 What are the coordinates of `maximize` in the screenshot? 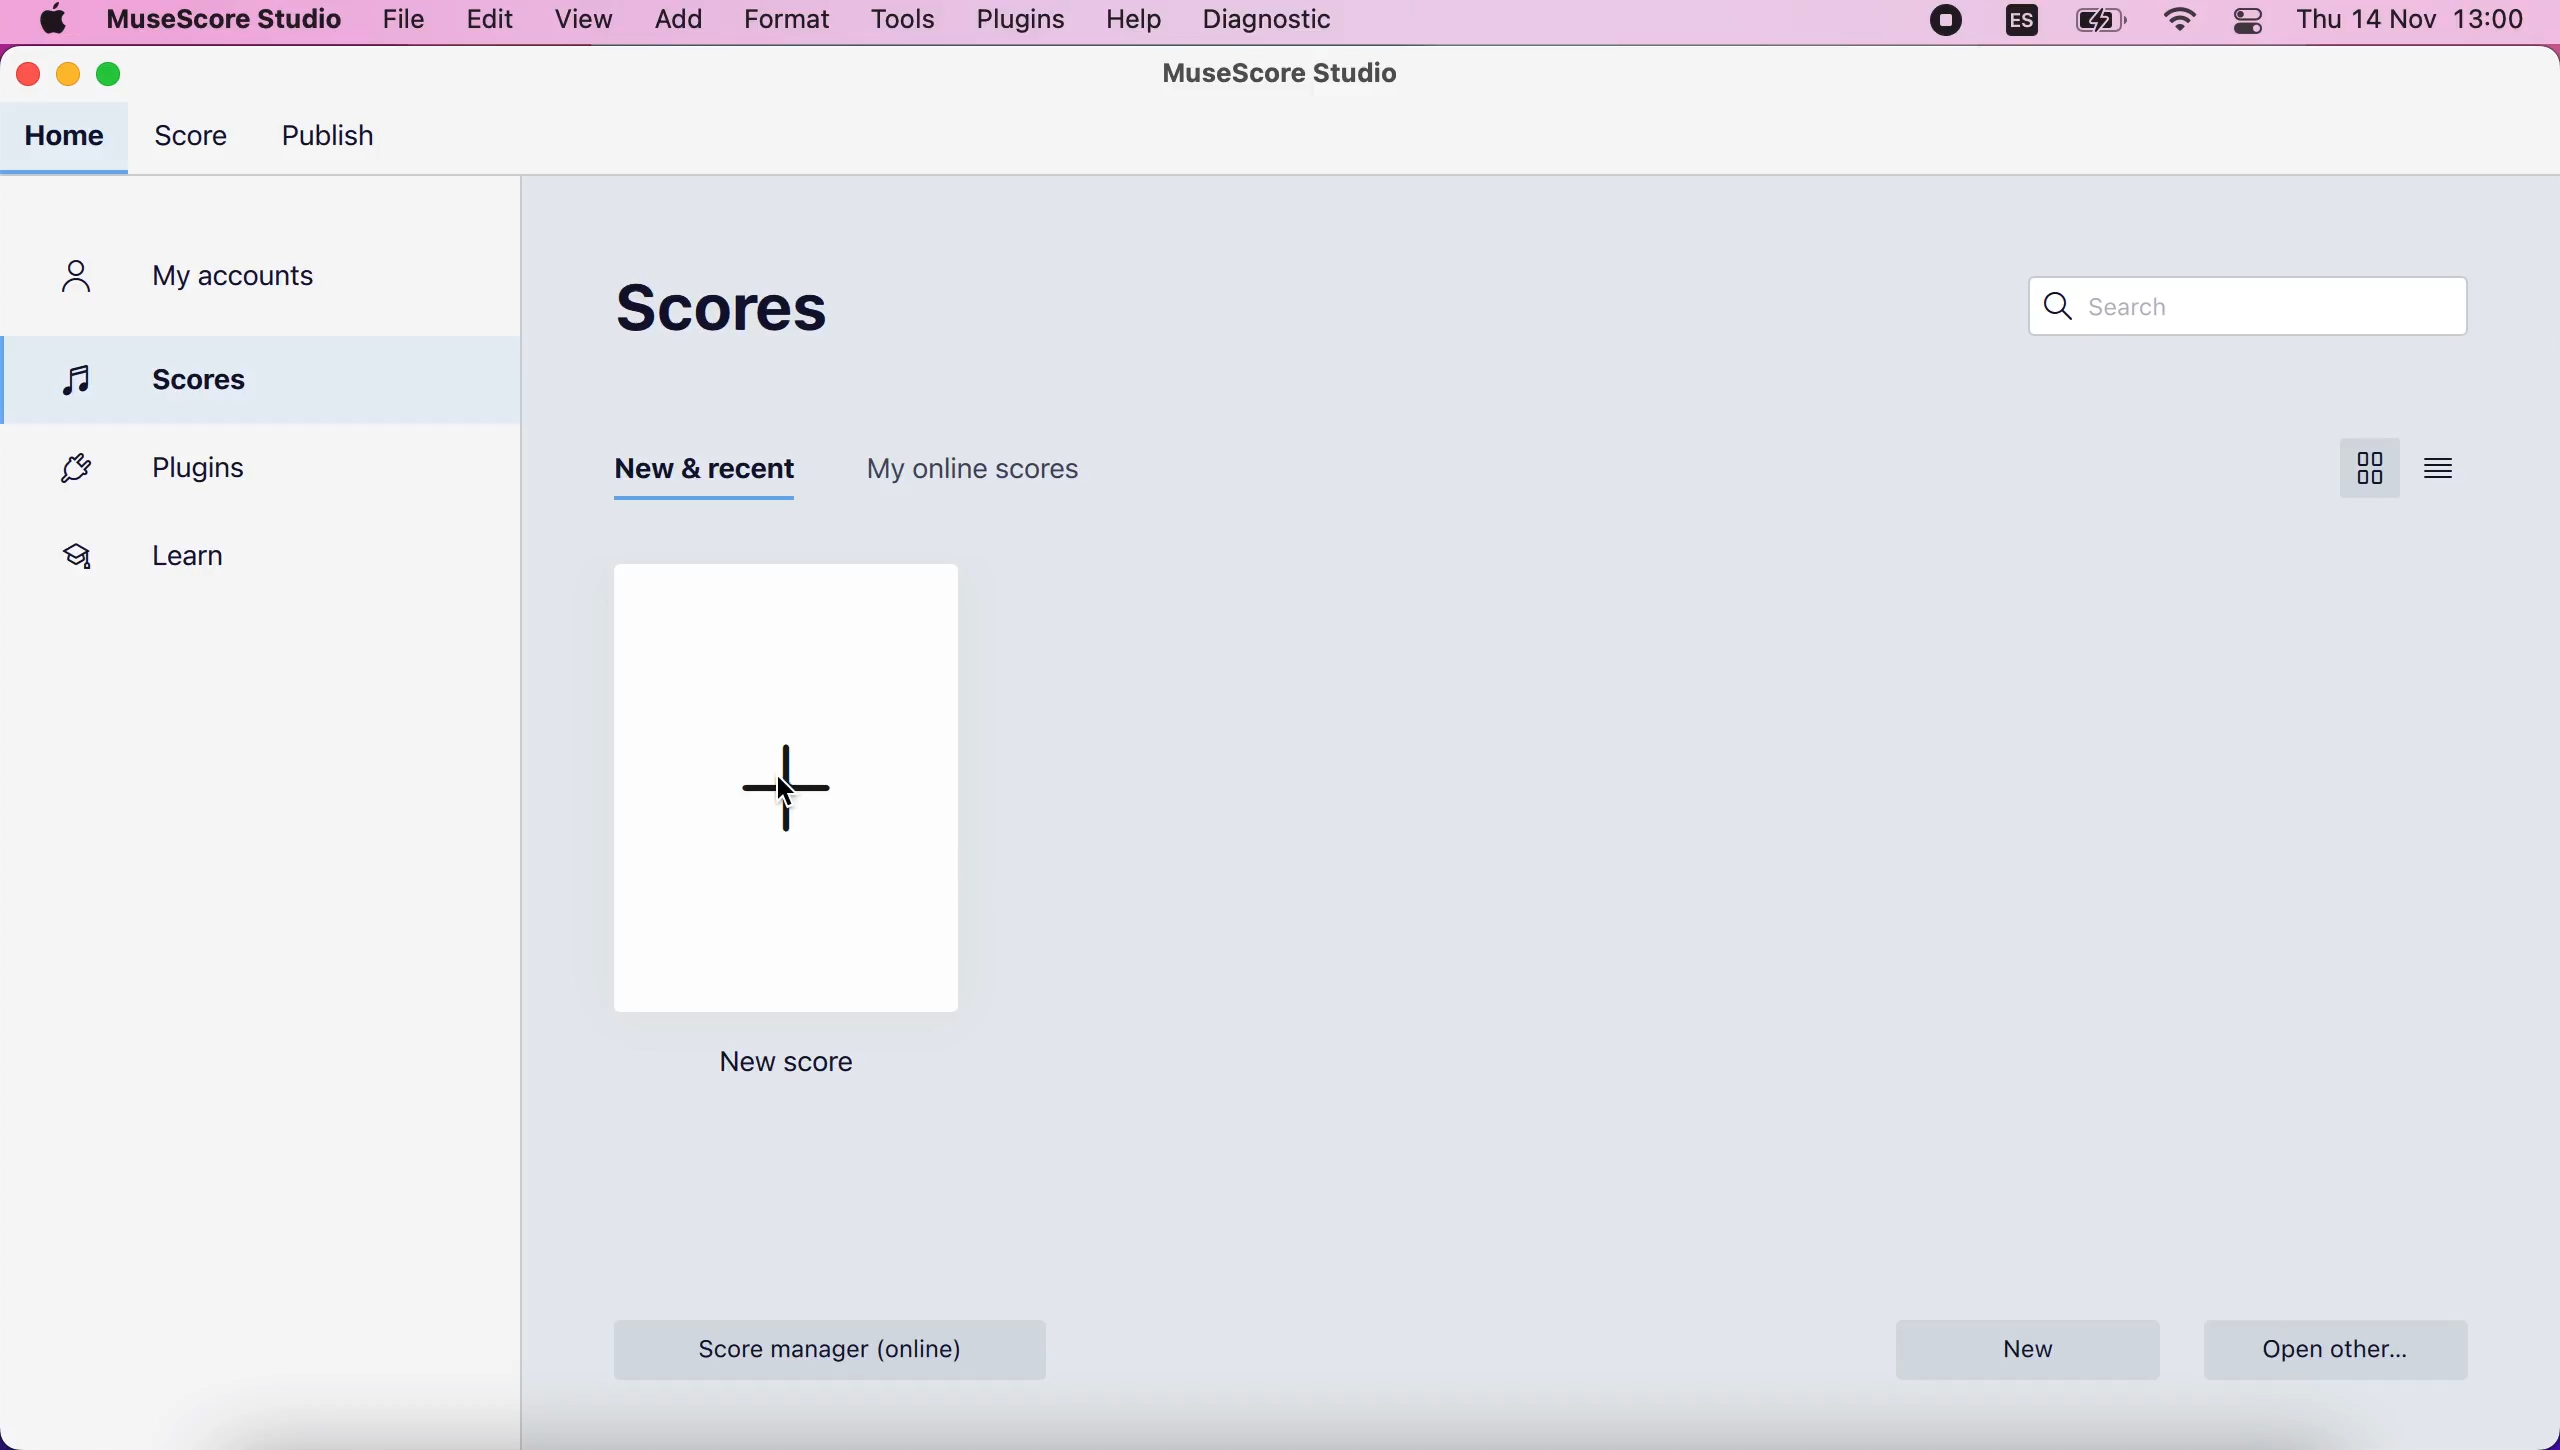 It's located at (131, 75).